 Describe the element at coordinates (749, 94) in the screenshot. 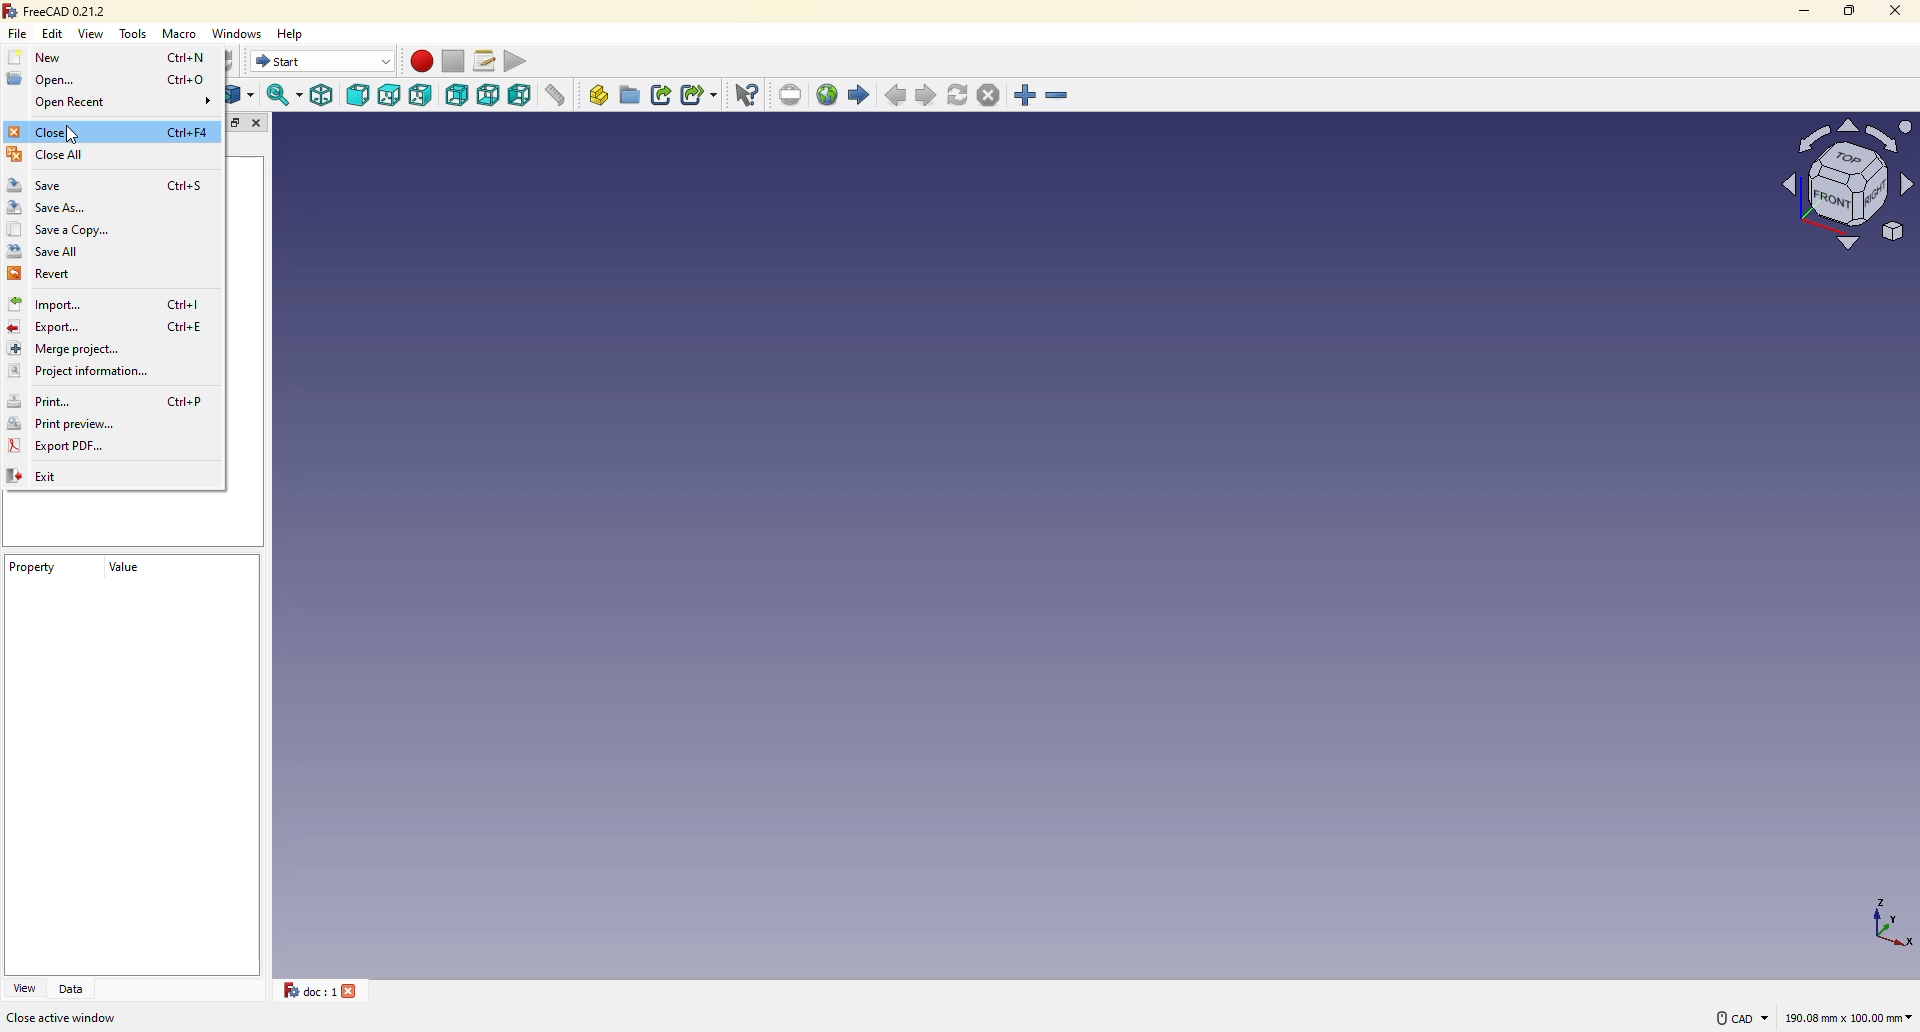

I see `what's this` at that location.